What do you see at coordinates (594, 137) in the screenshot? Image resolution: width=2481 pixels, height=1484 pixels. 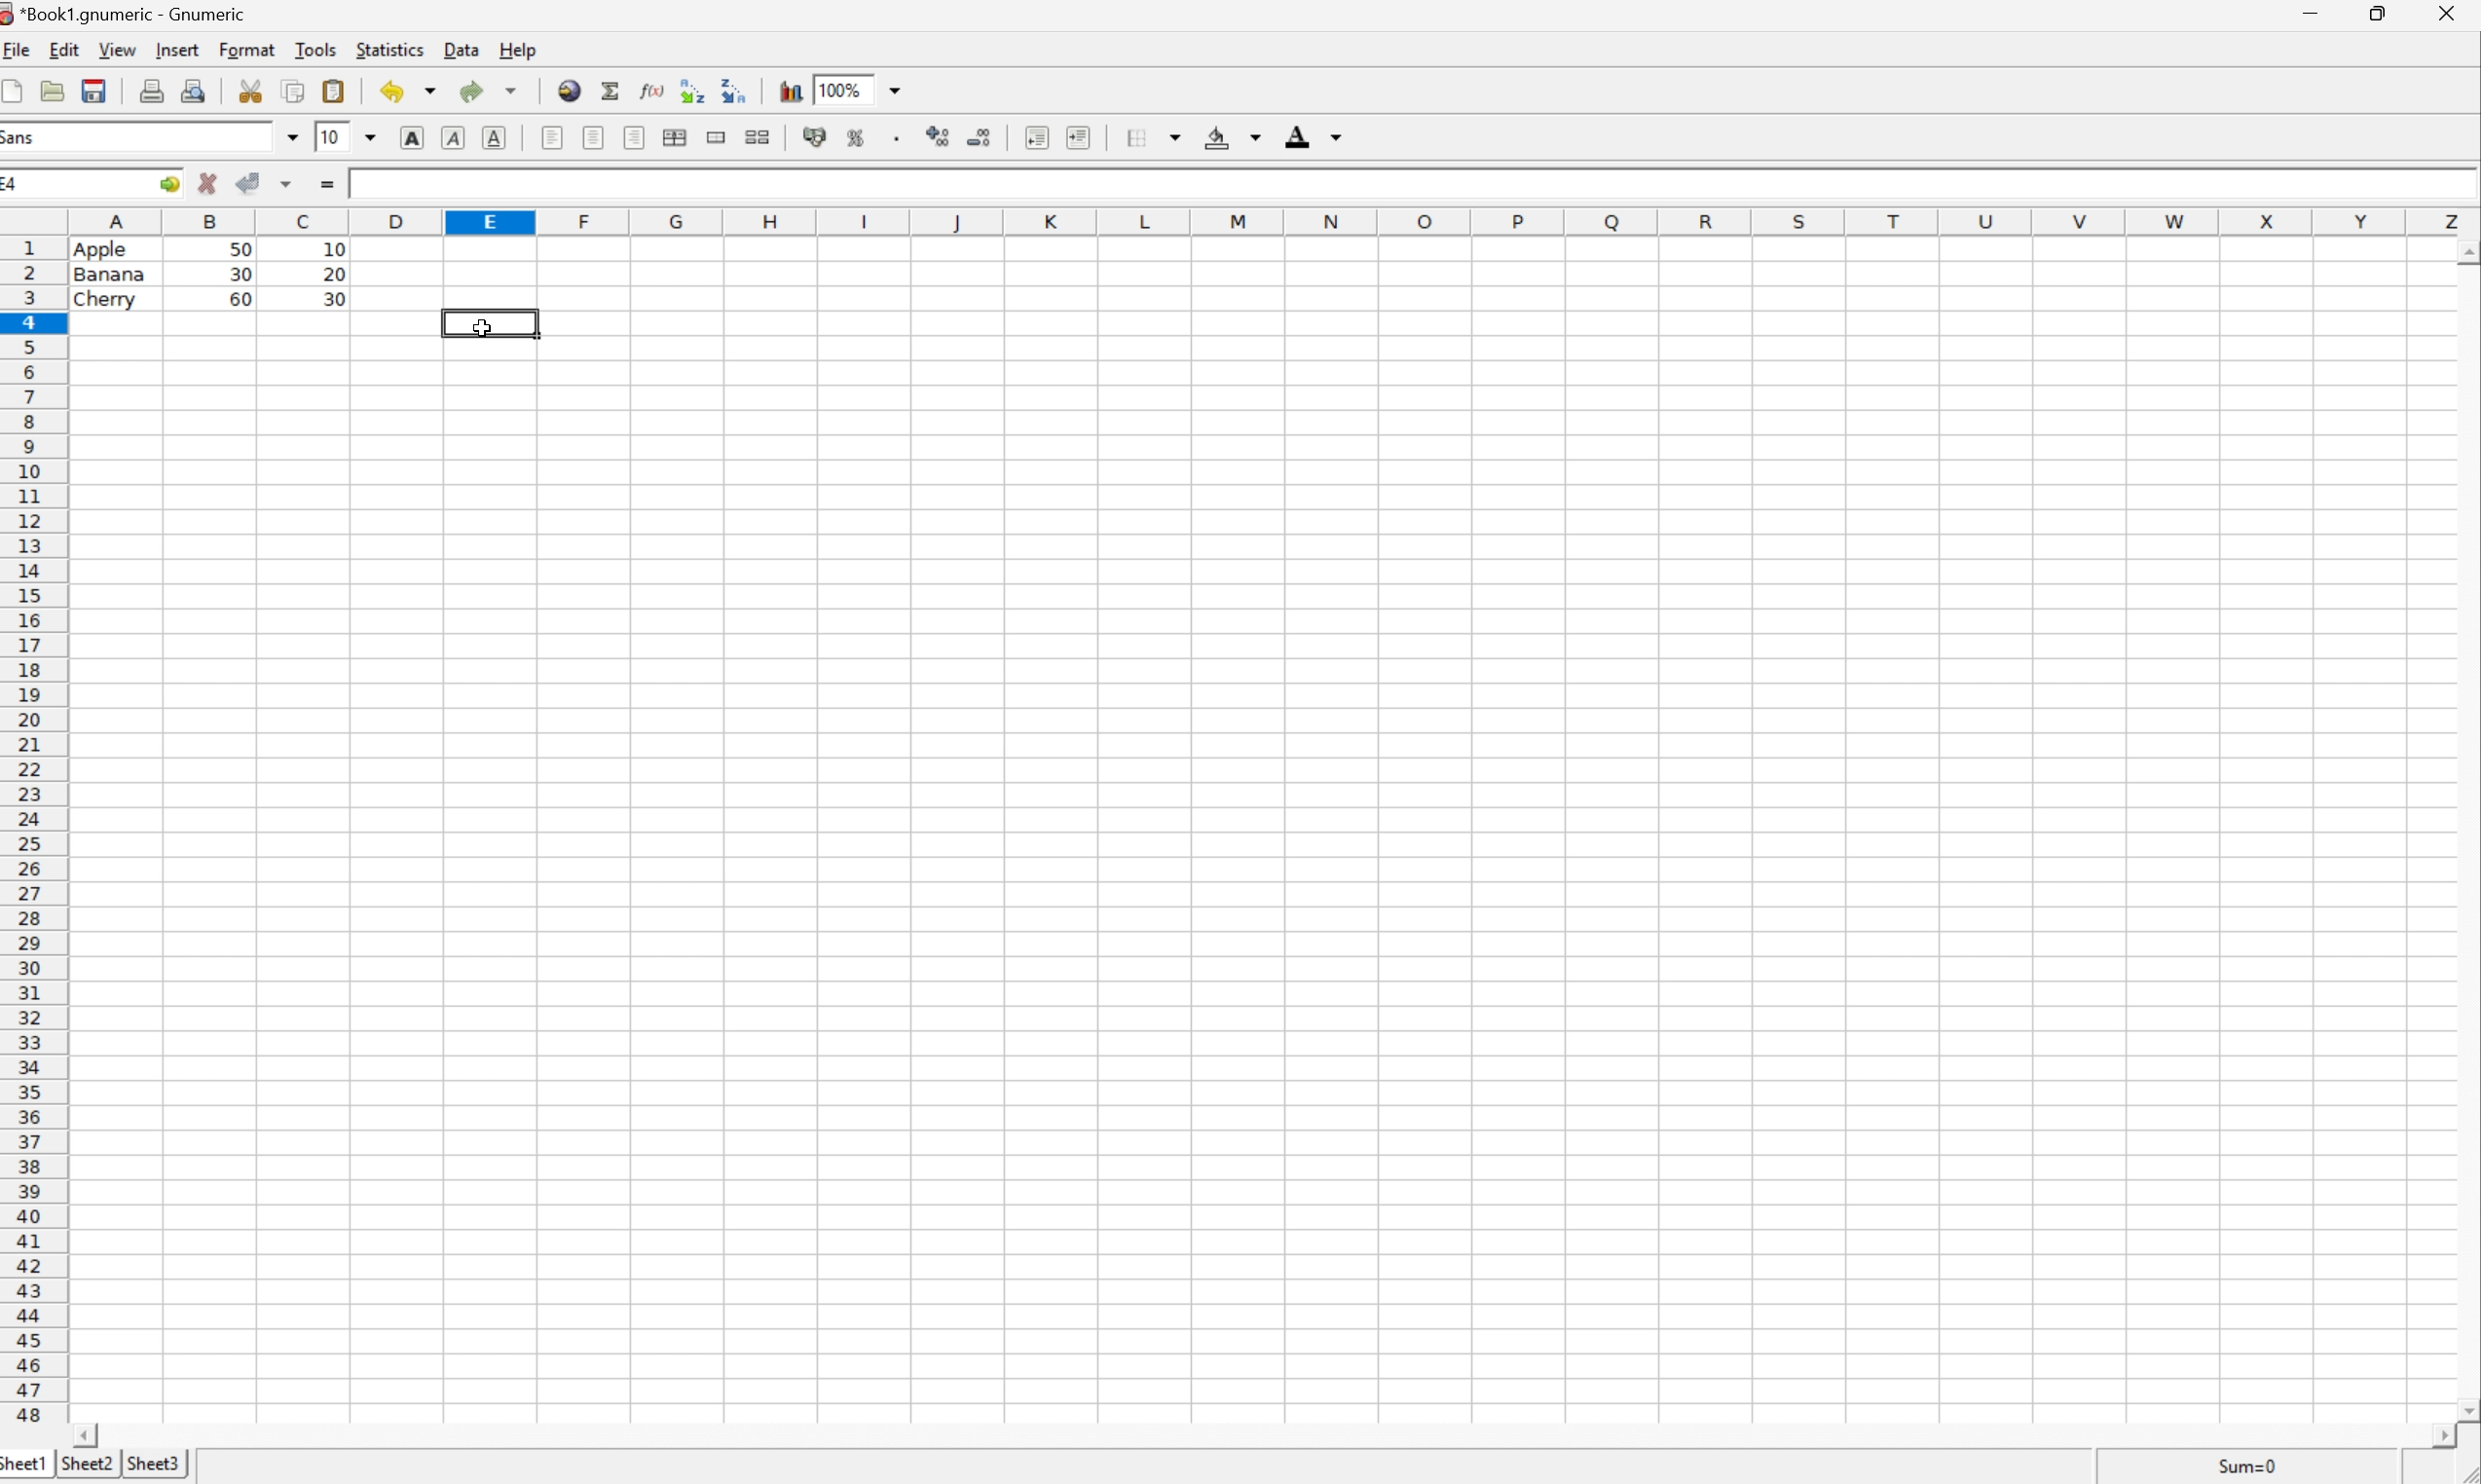 I see `center horizontally` at bounding box center [594, 137].